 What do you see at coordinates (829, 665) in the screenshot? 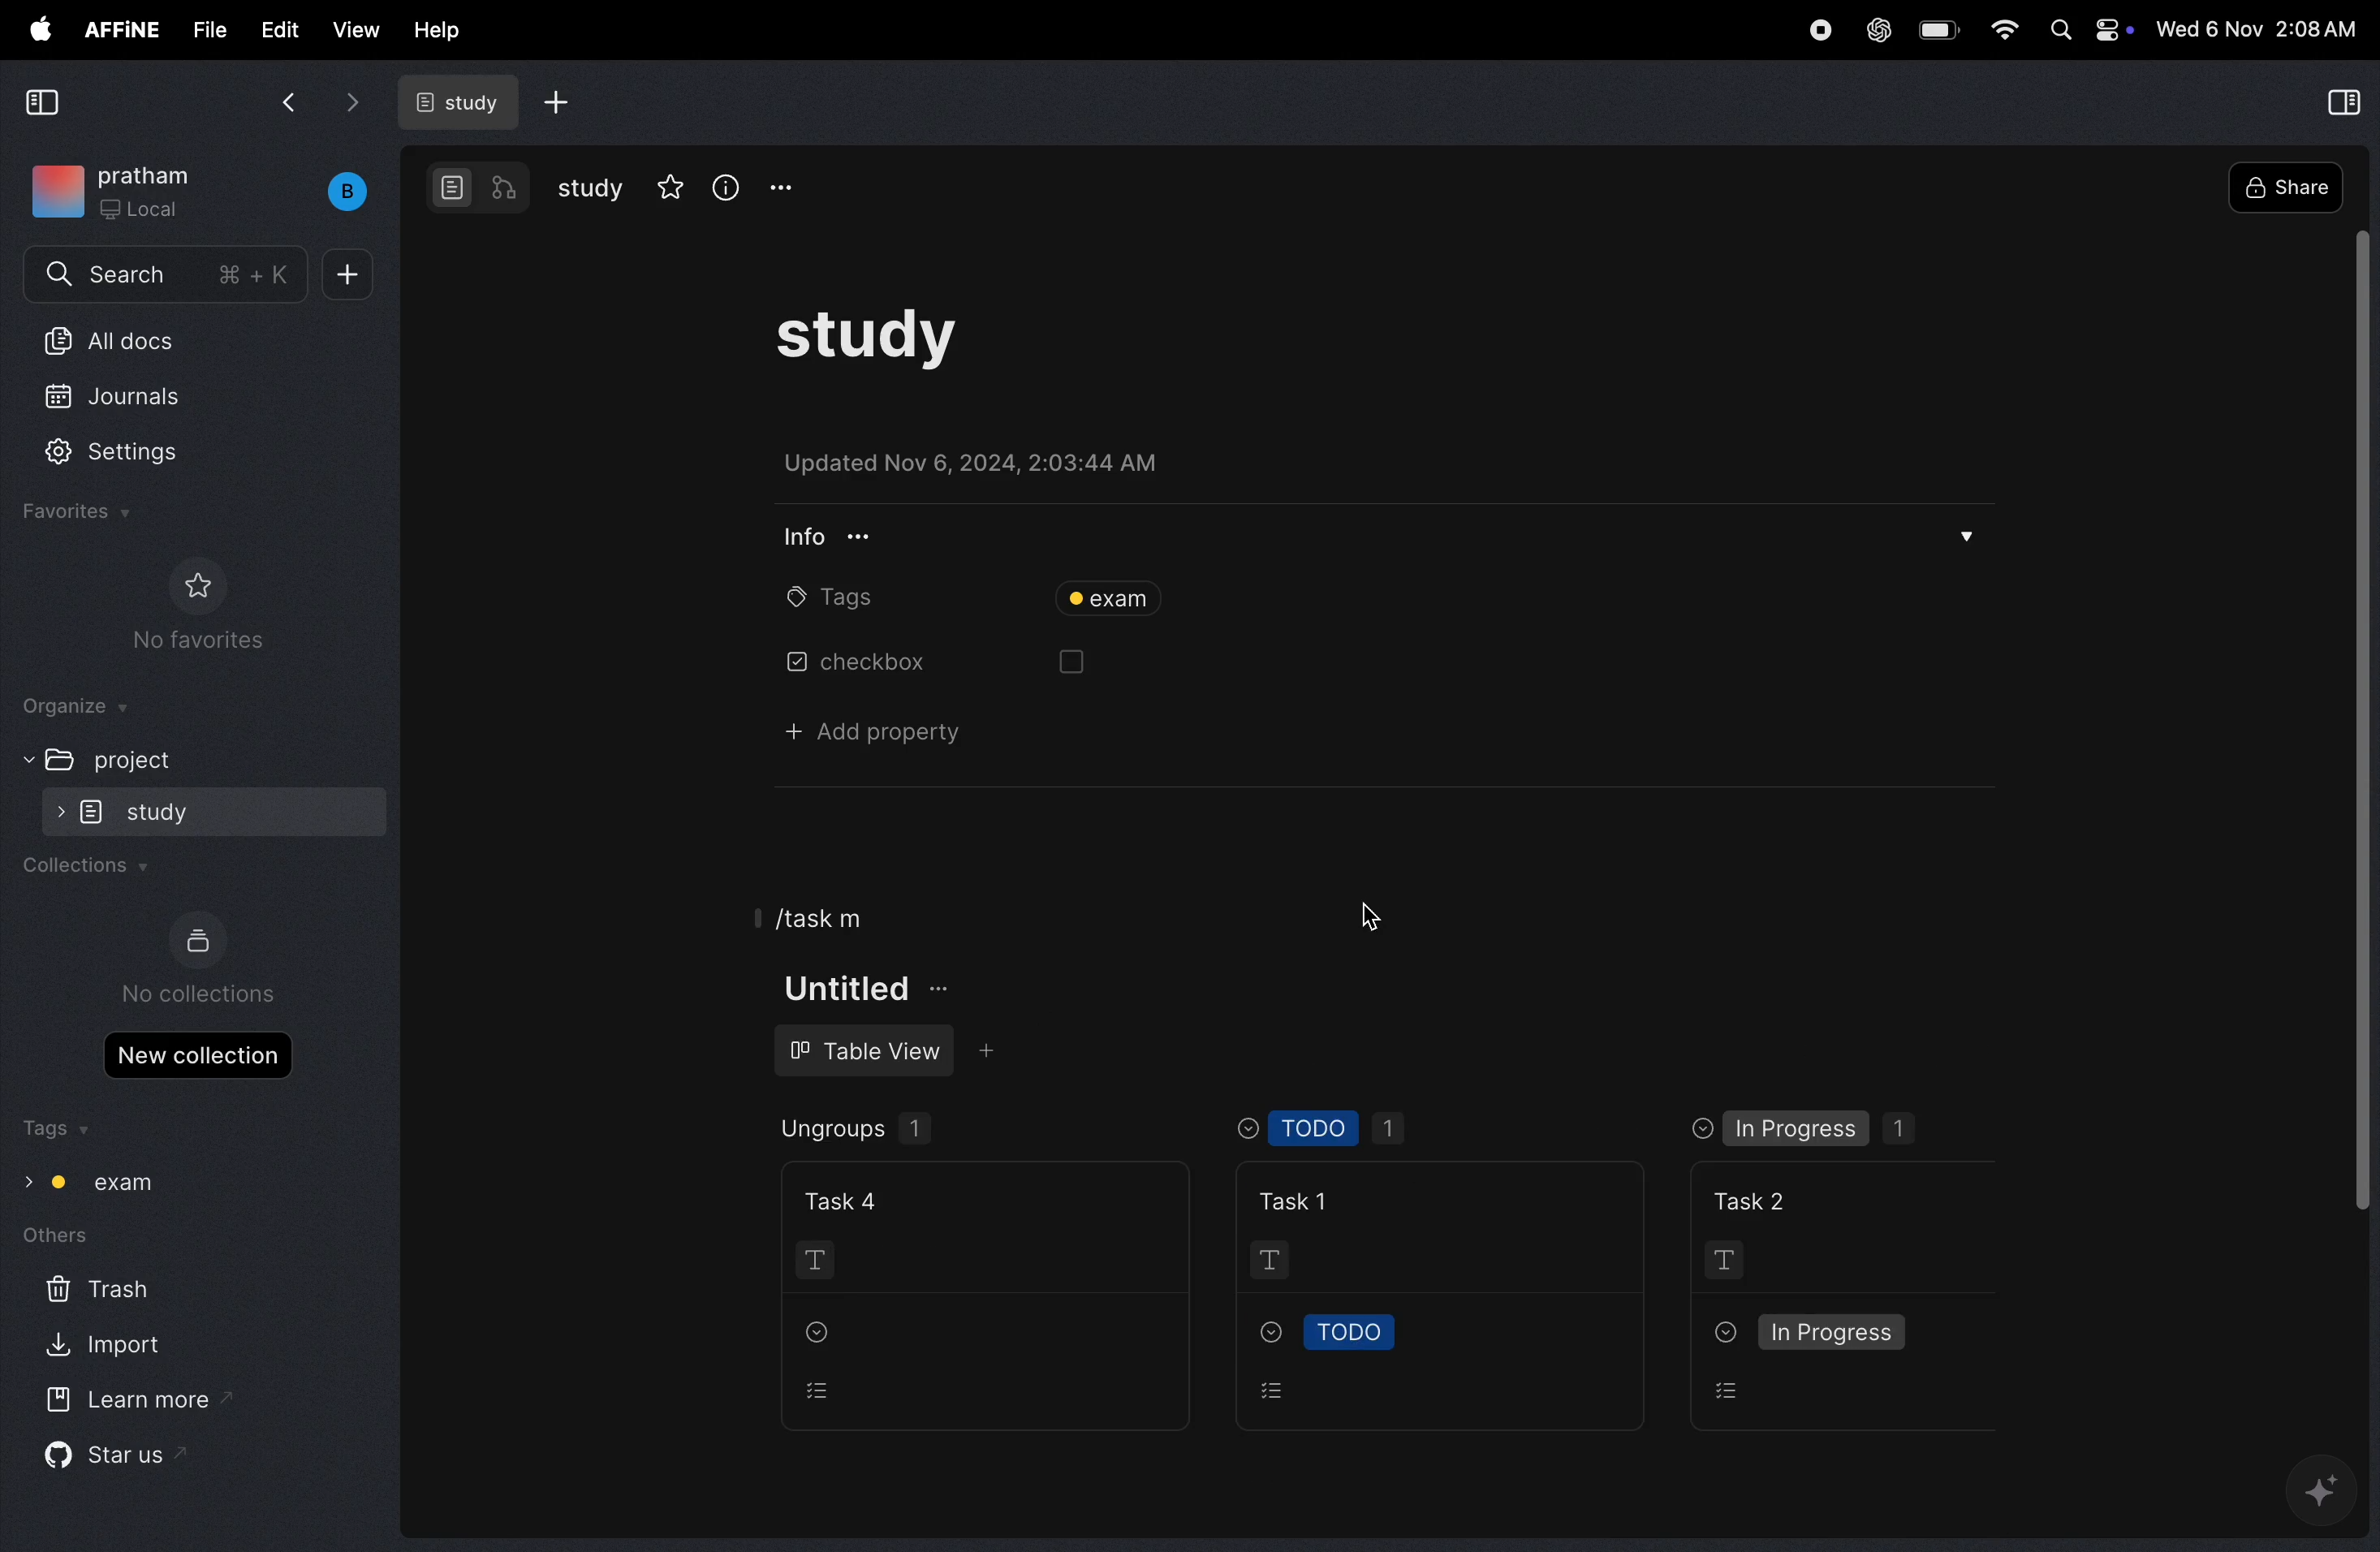
I see `checkbox` at bounding box center [829, 665].